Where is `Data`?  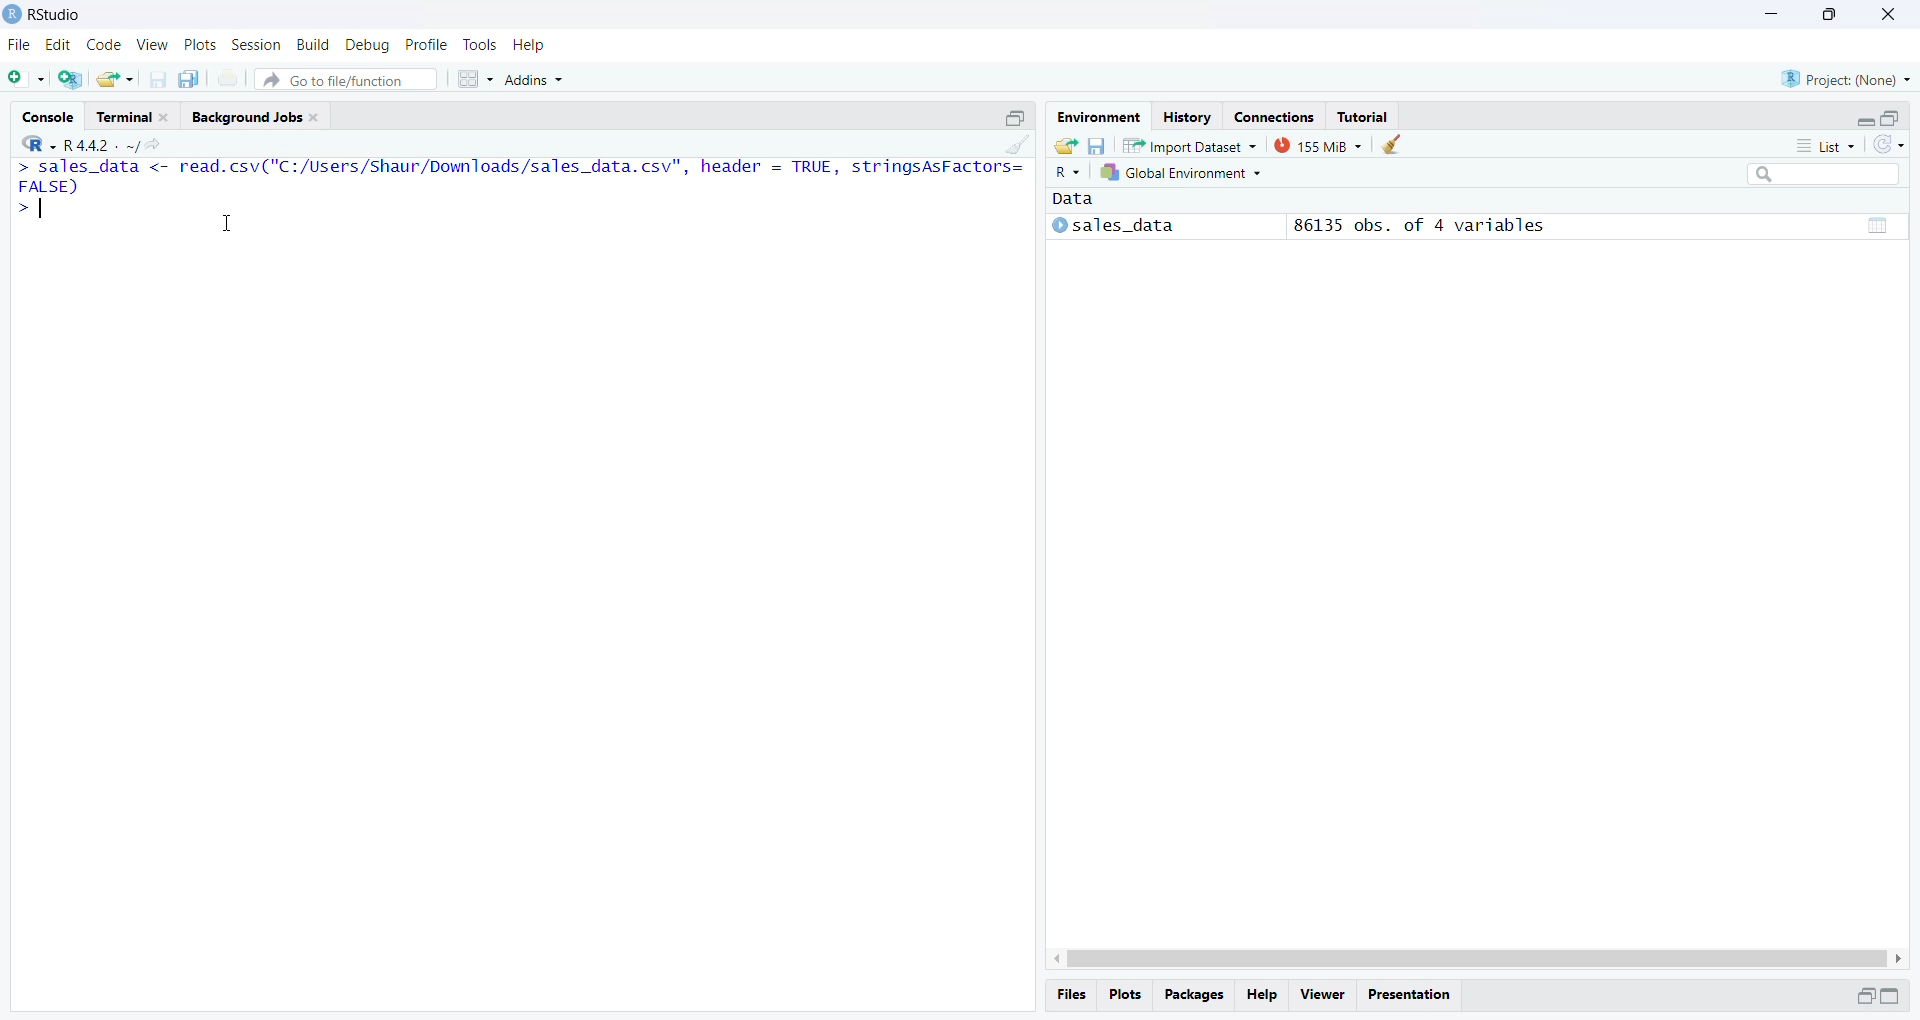 Data is located at coordinates (1074, 200).